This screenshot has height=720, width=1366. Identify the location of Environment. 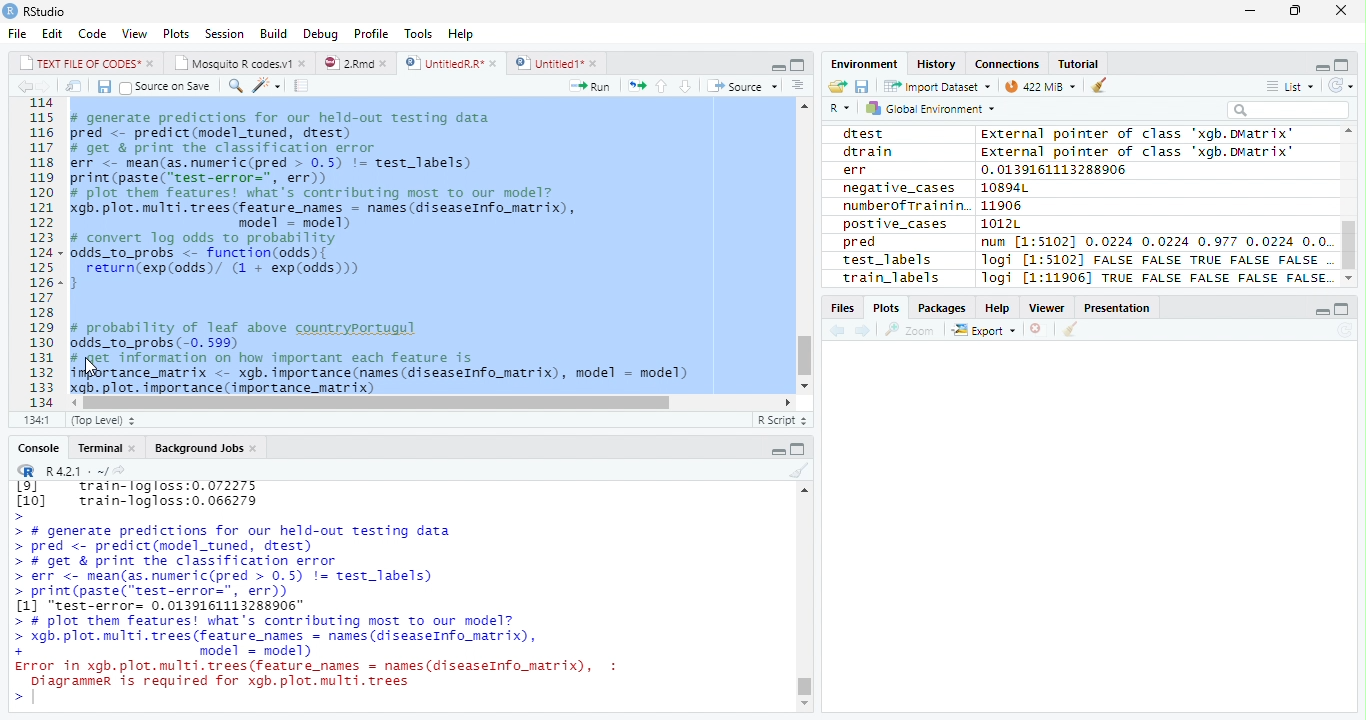
(859, 63).